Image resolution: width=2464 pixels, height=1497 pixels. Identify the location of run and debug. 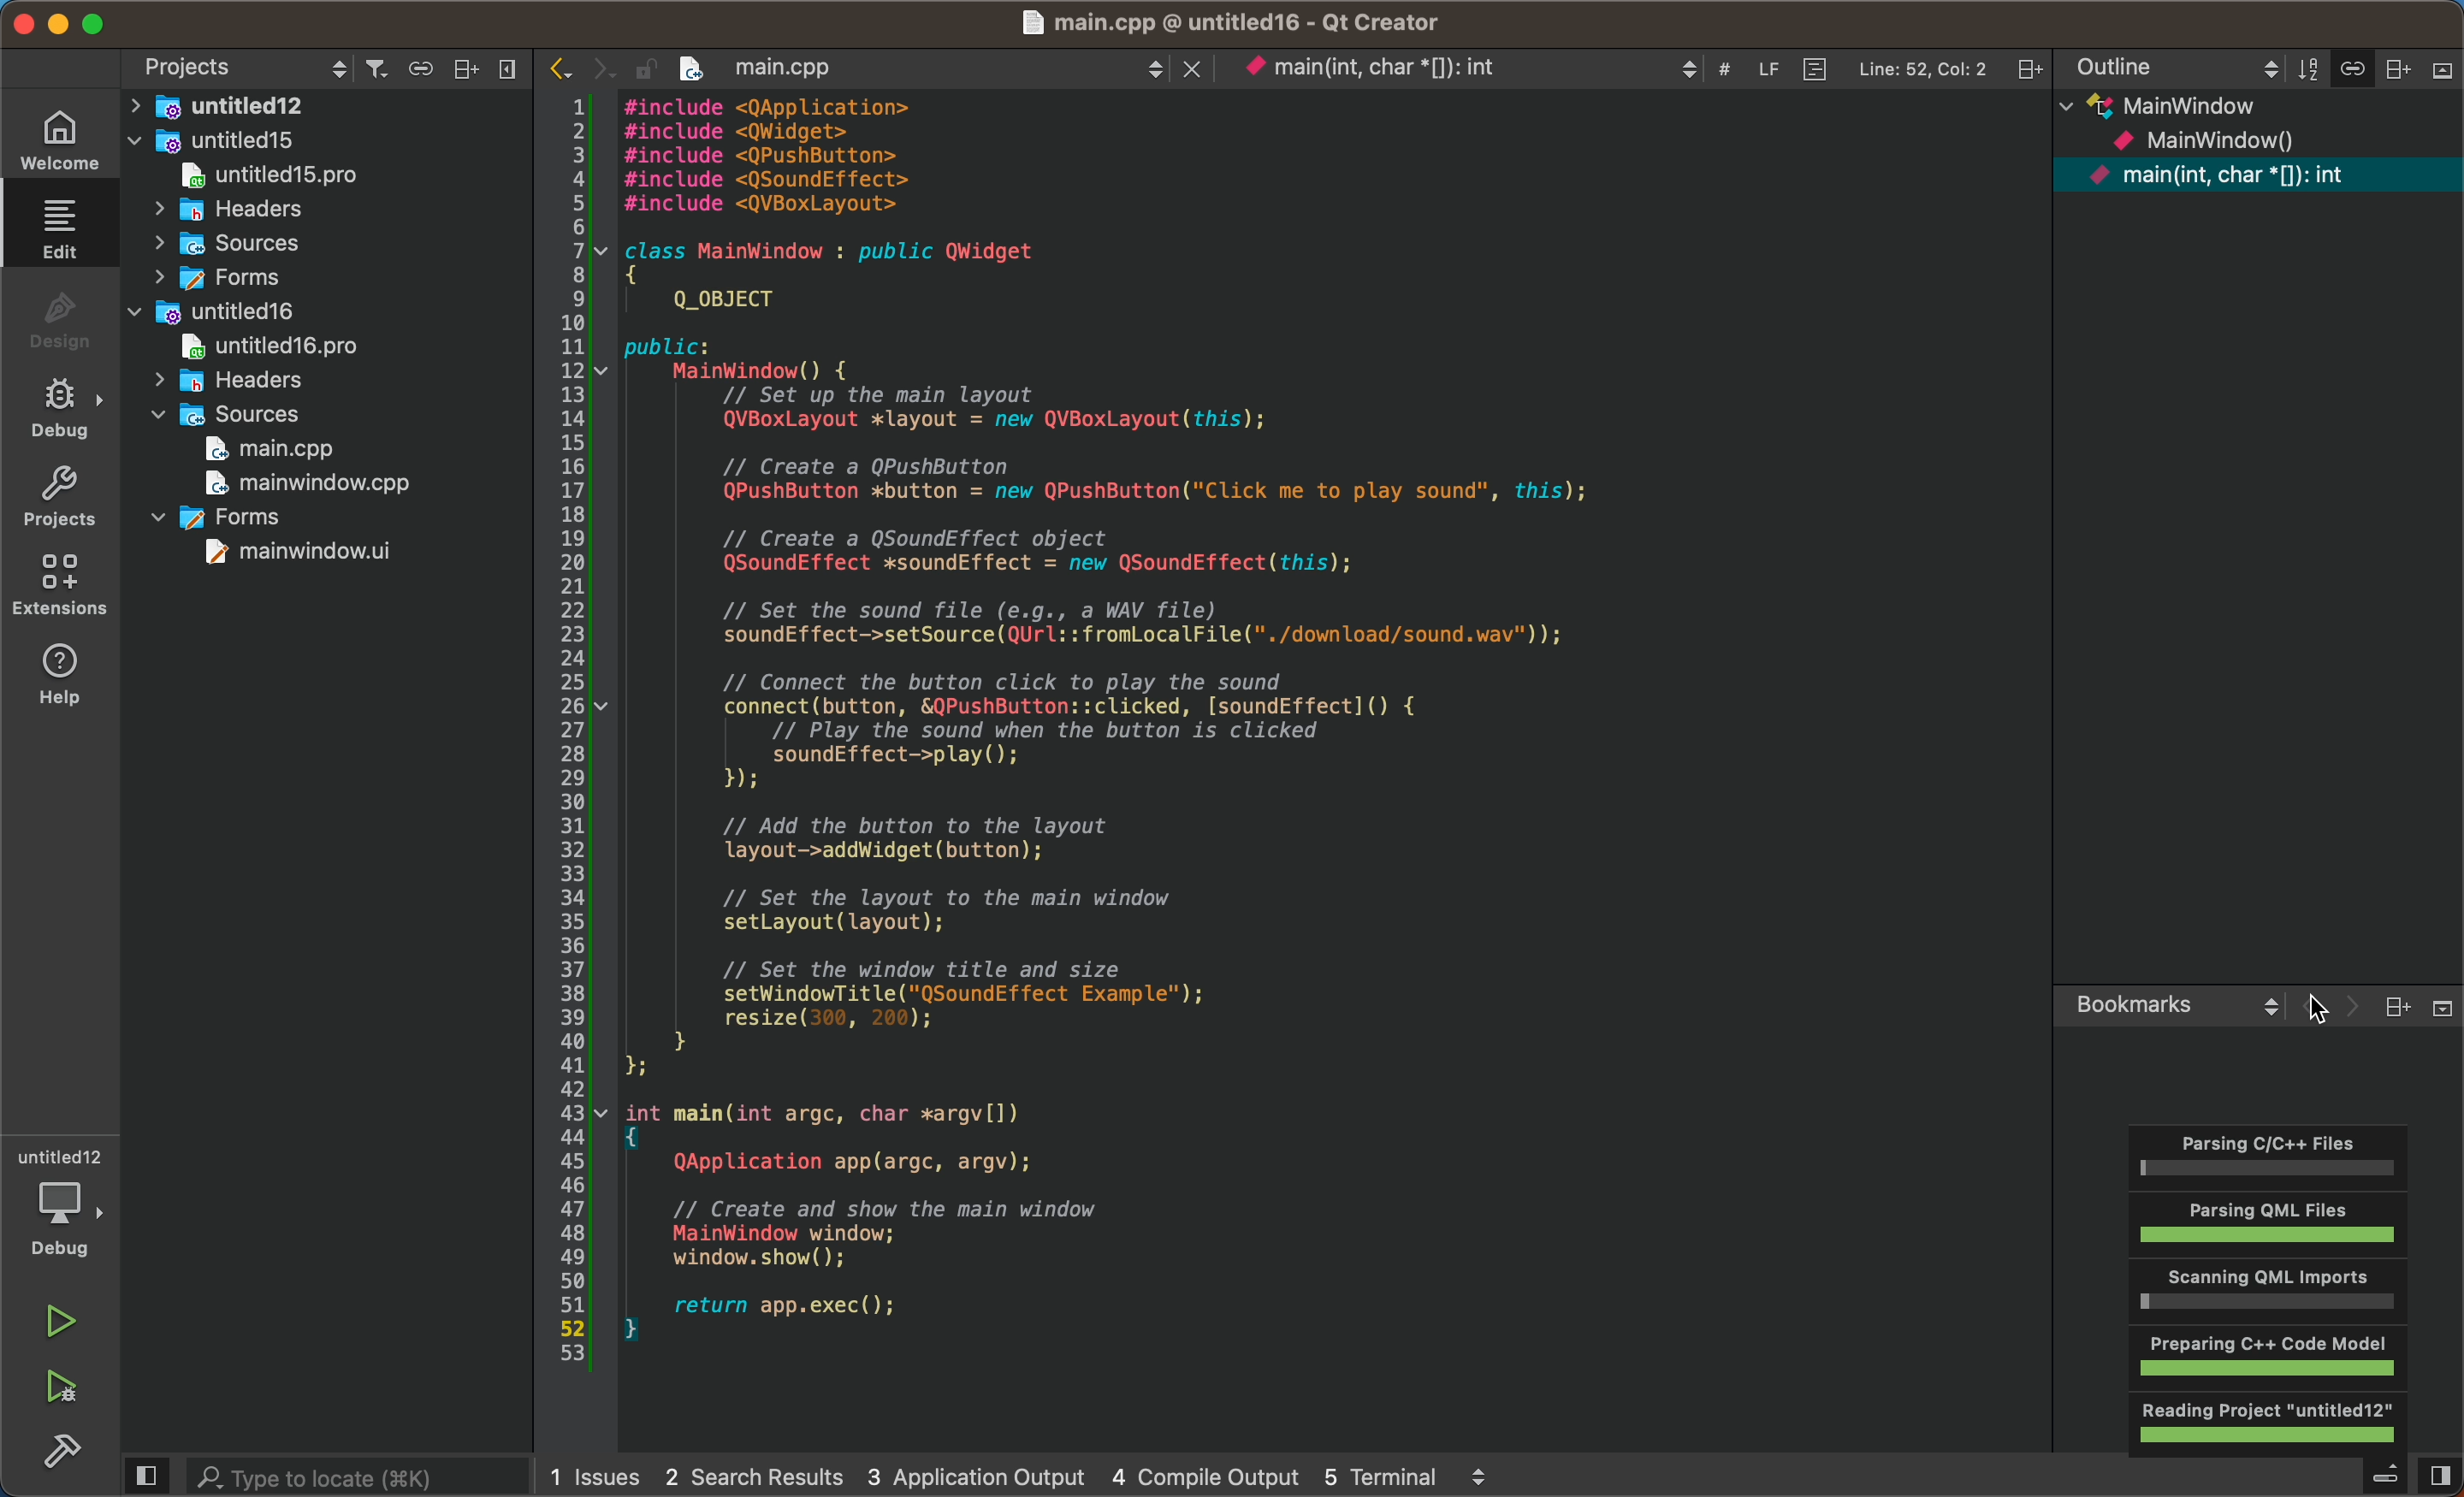
(59, 1390).